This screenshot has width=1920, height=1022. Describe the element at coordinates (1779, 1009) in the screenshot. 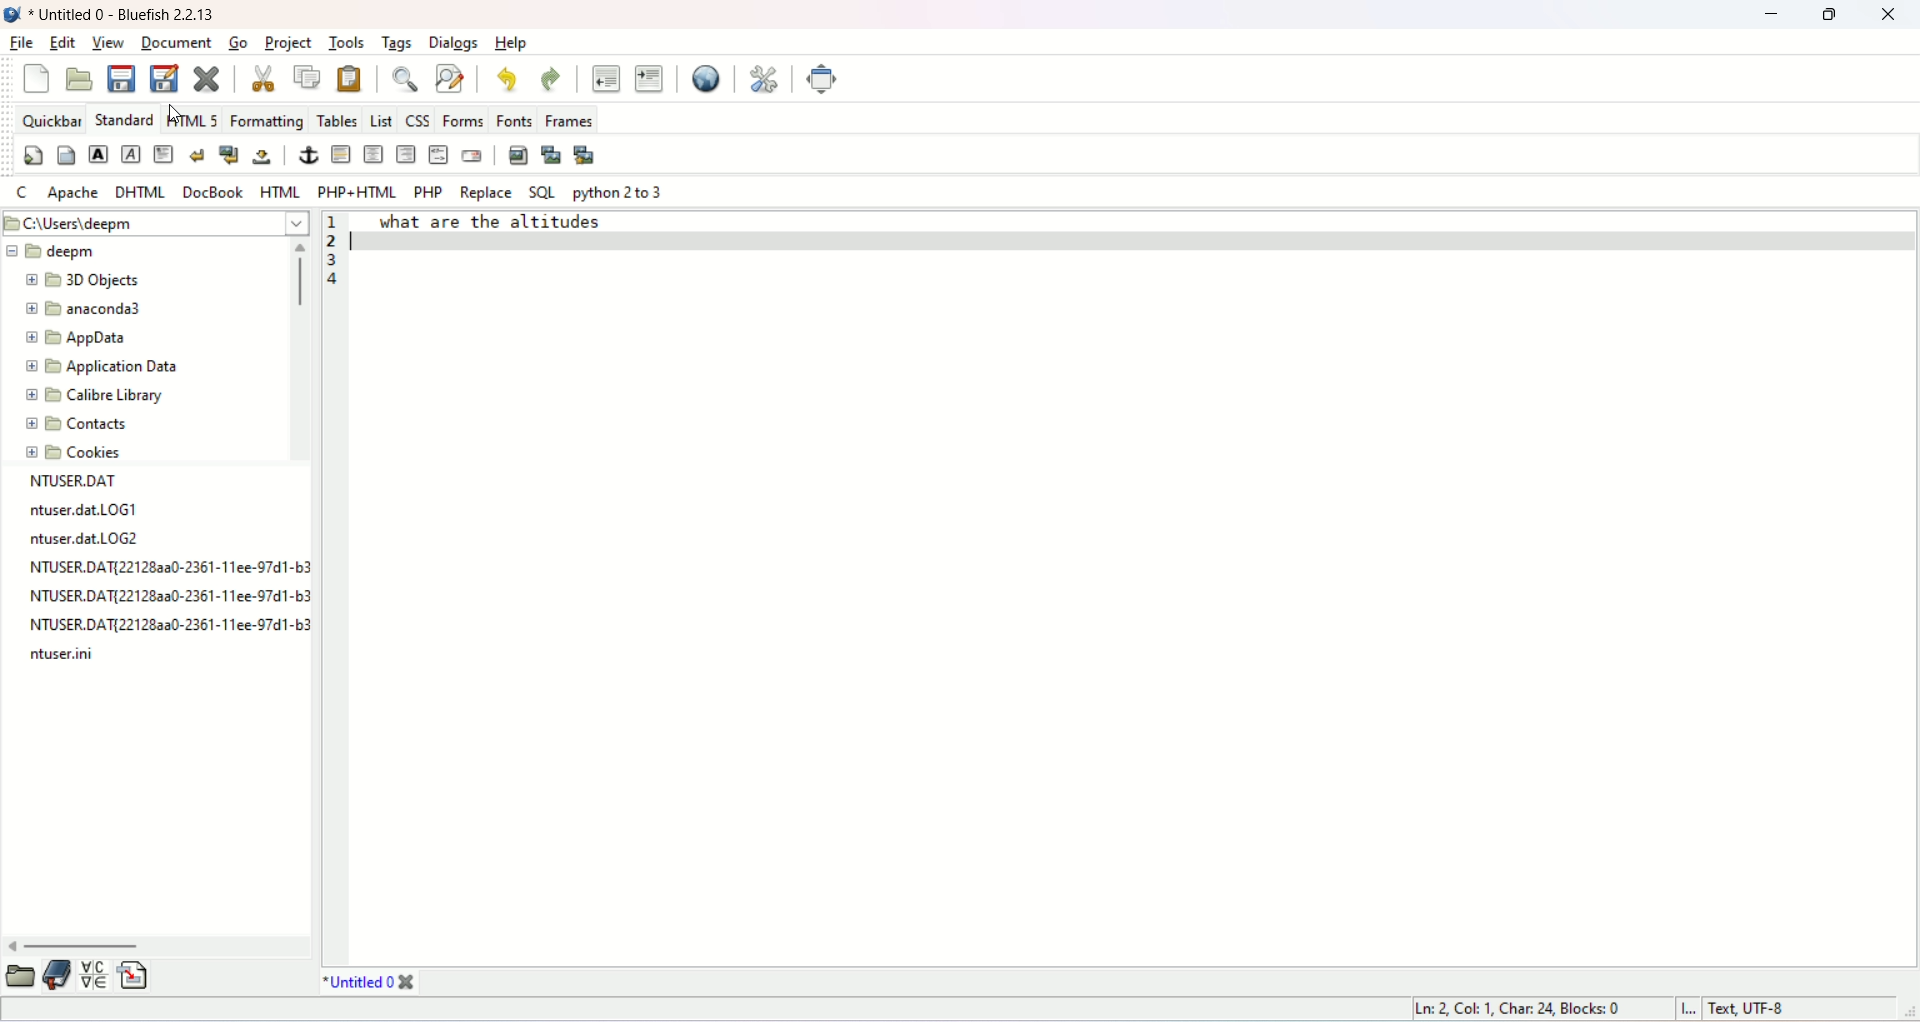

I see `text, UTF-8` at that location.